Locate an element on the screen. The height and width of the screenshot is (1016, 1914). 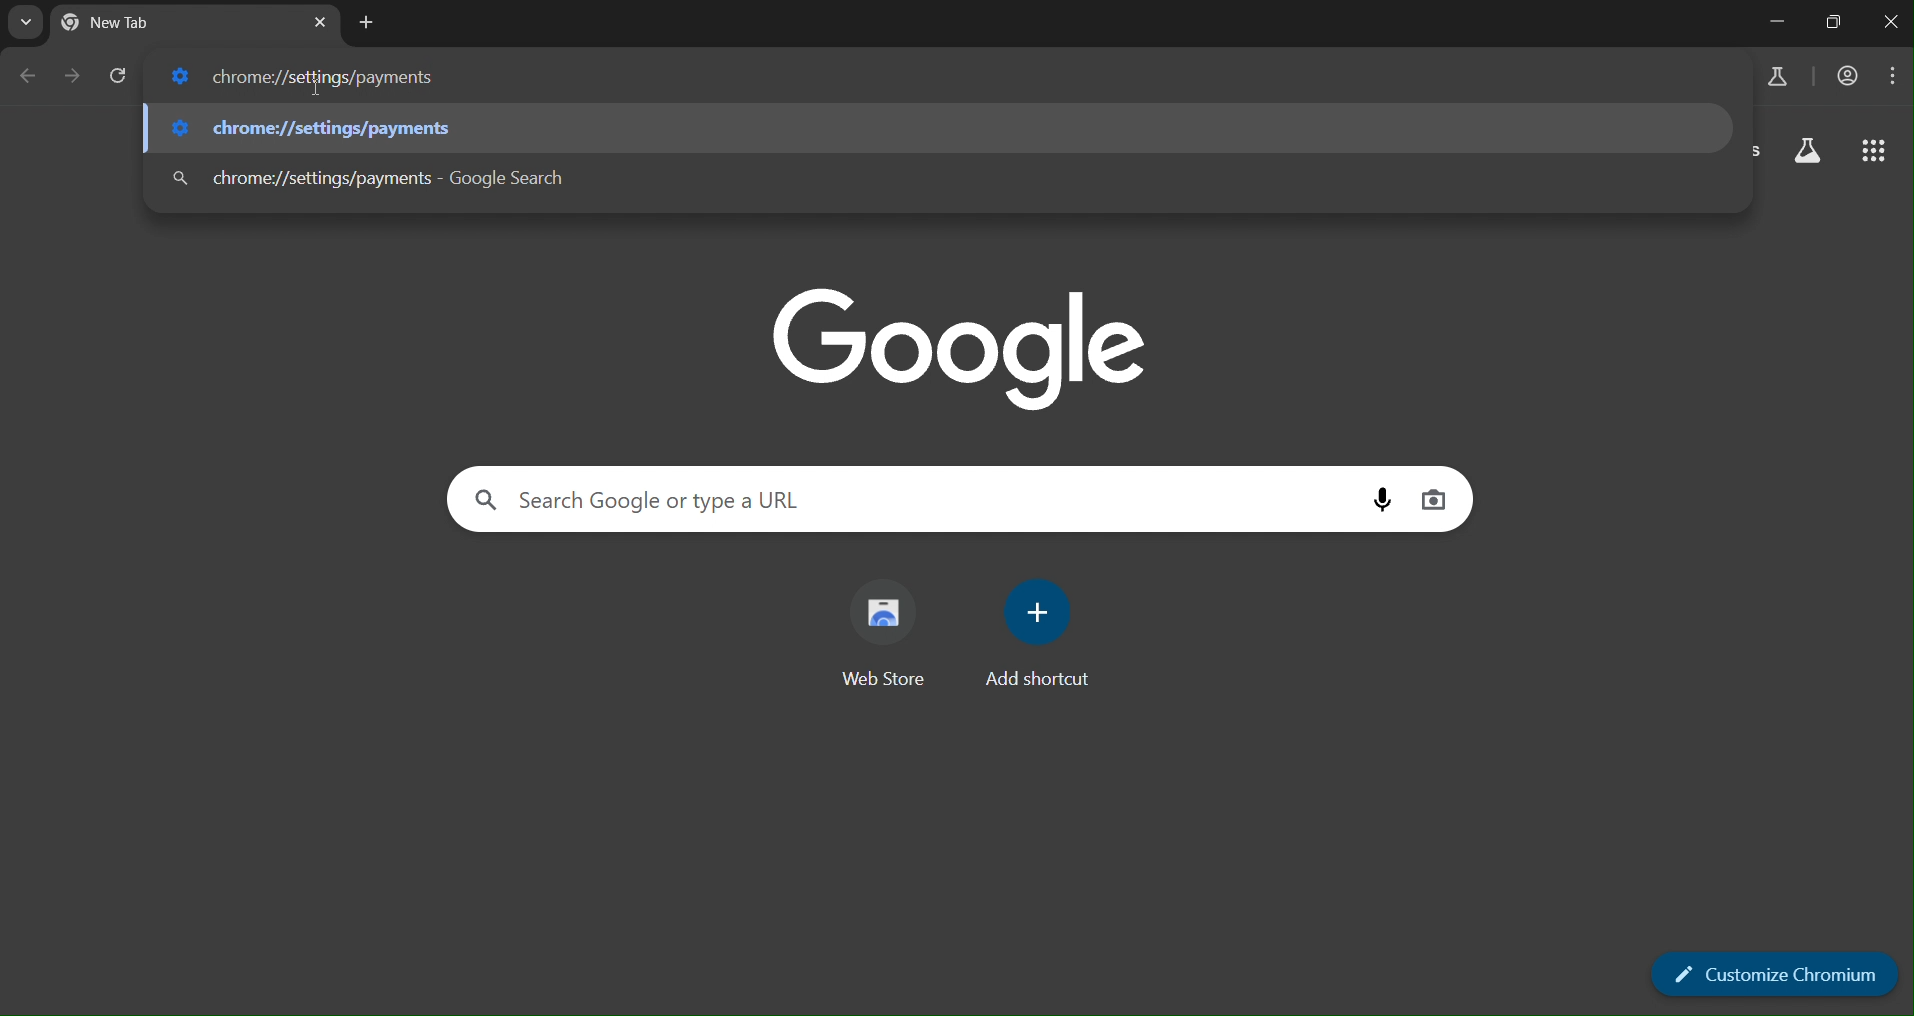
customize chromium is located at coordinates (1769, 974).